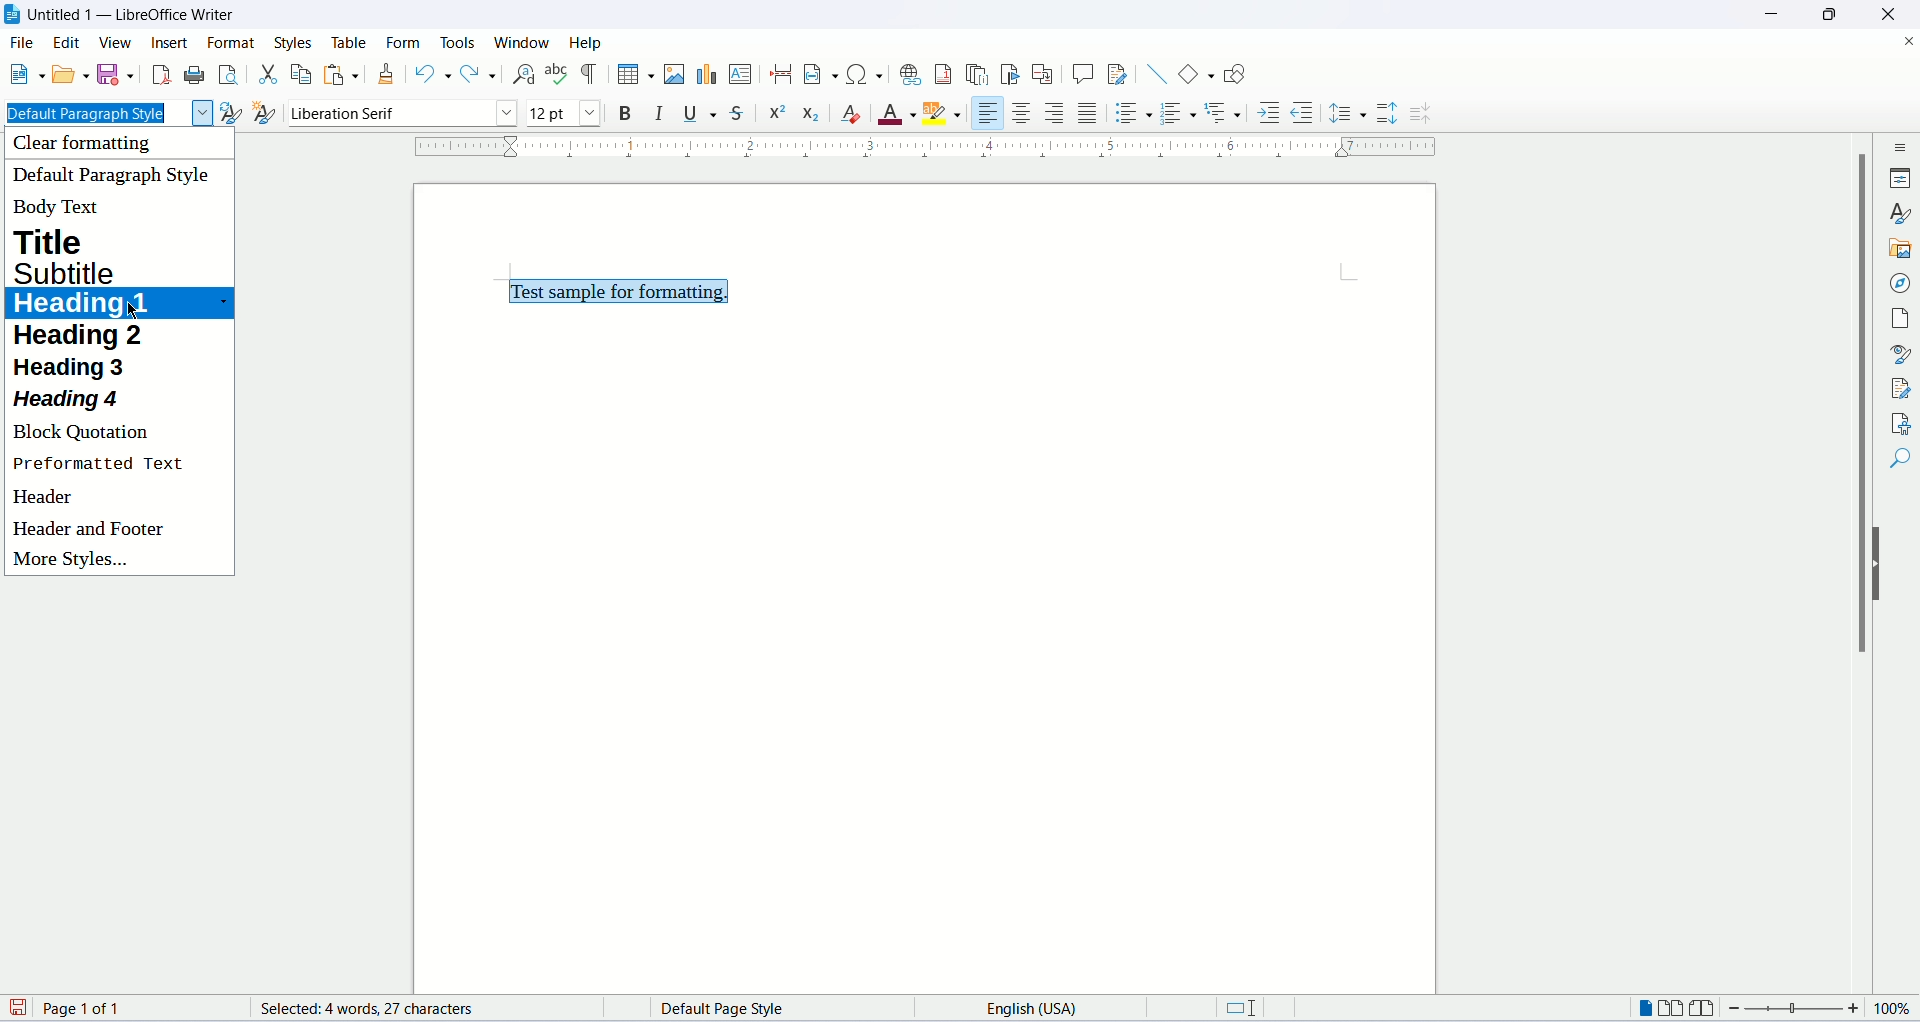 The width and height of the screenshot is (1920, 1022). What do you see at coordinates (73, 368) in the screenshot?
I see `heading 3` at bounding box center [73, 368].